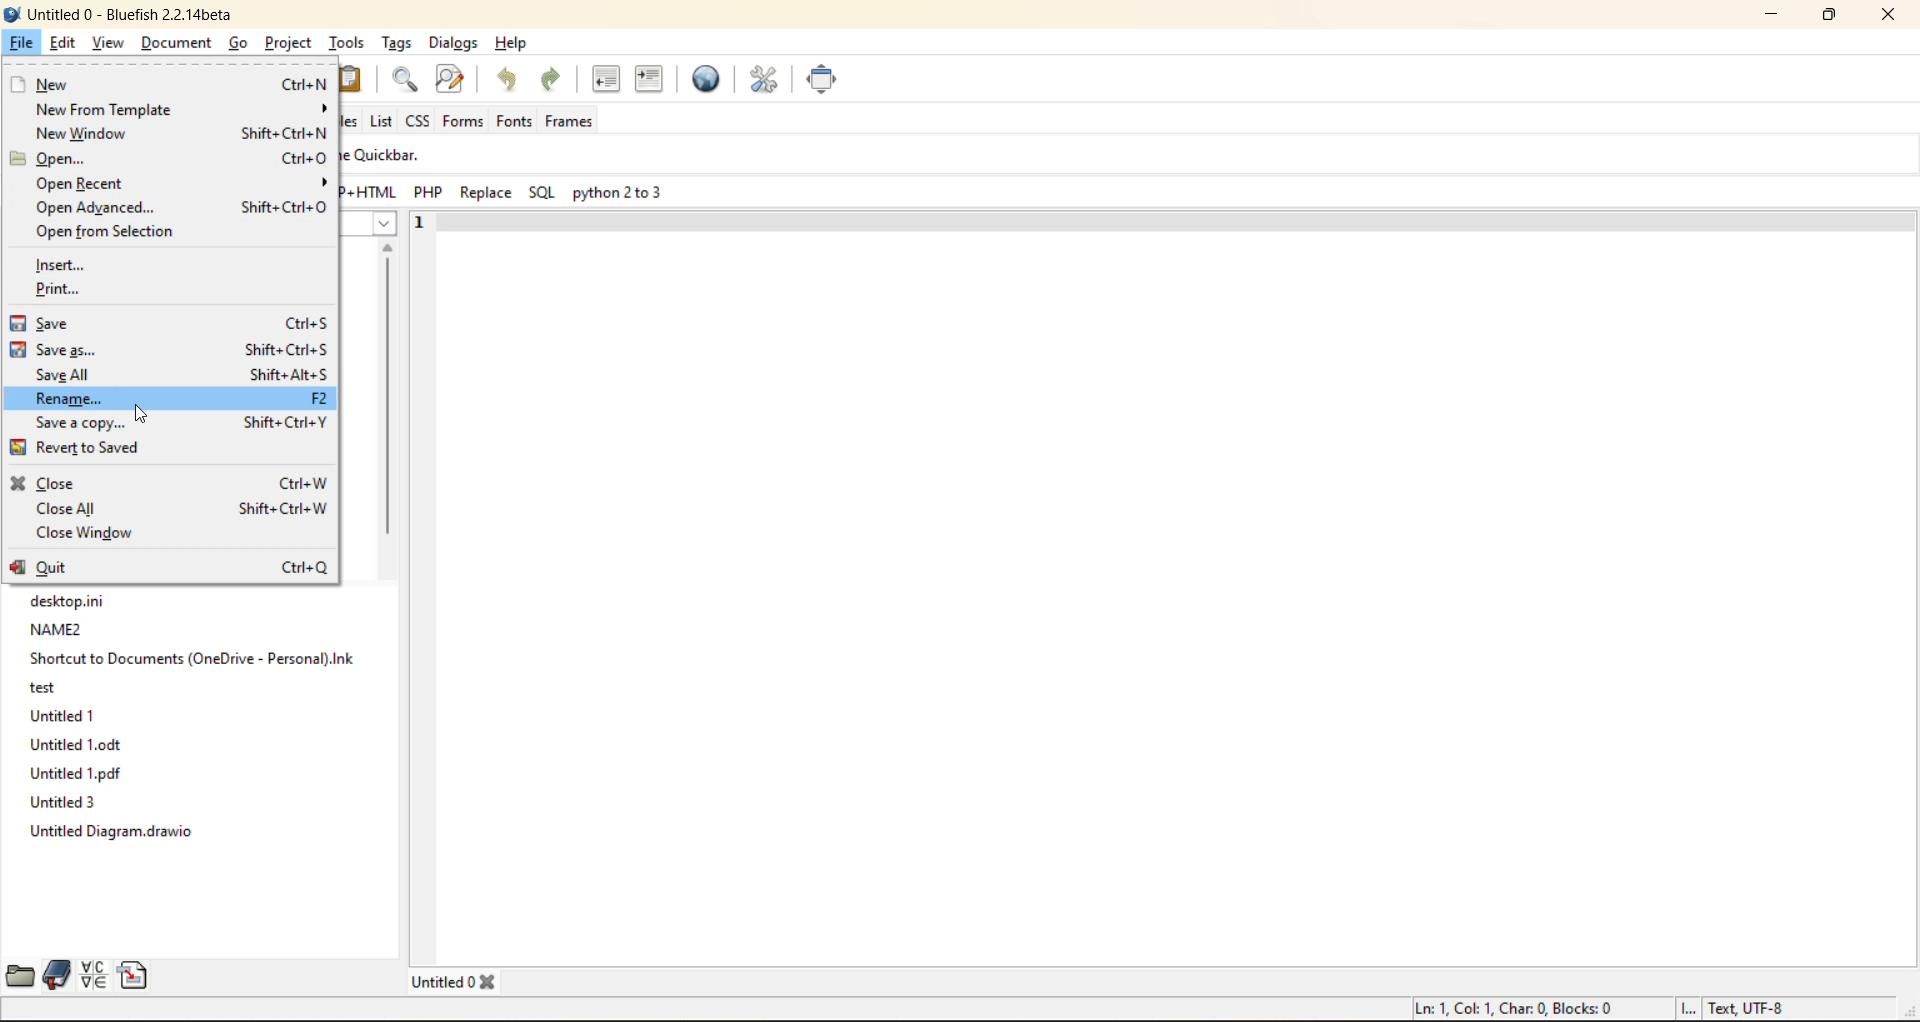 This screenshot has height=1022, width=1920. What do you see at coordinates (299, 348) in the screenshot?
I see `Shift+Ctrl+S ` at bounding box center [299, 348].